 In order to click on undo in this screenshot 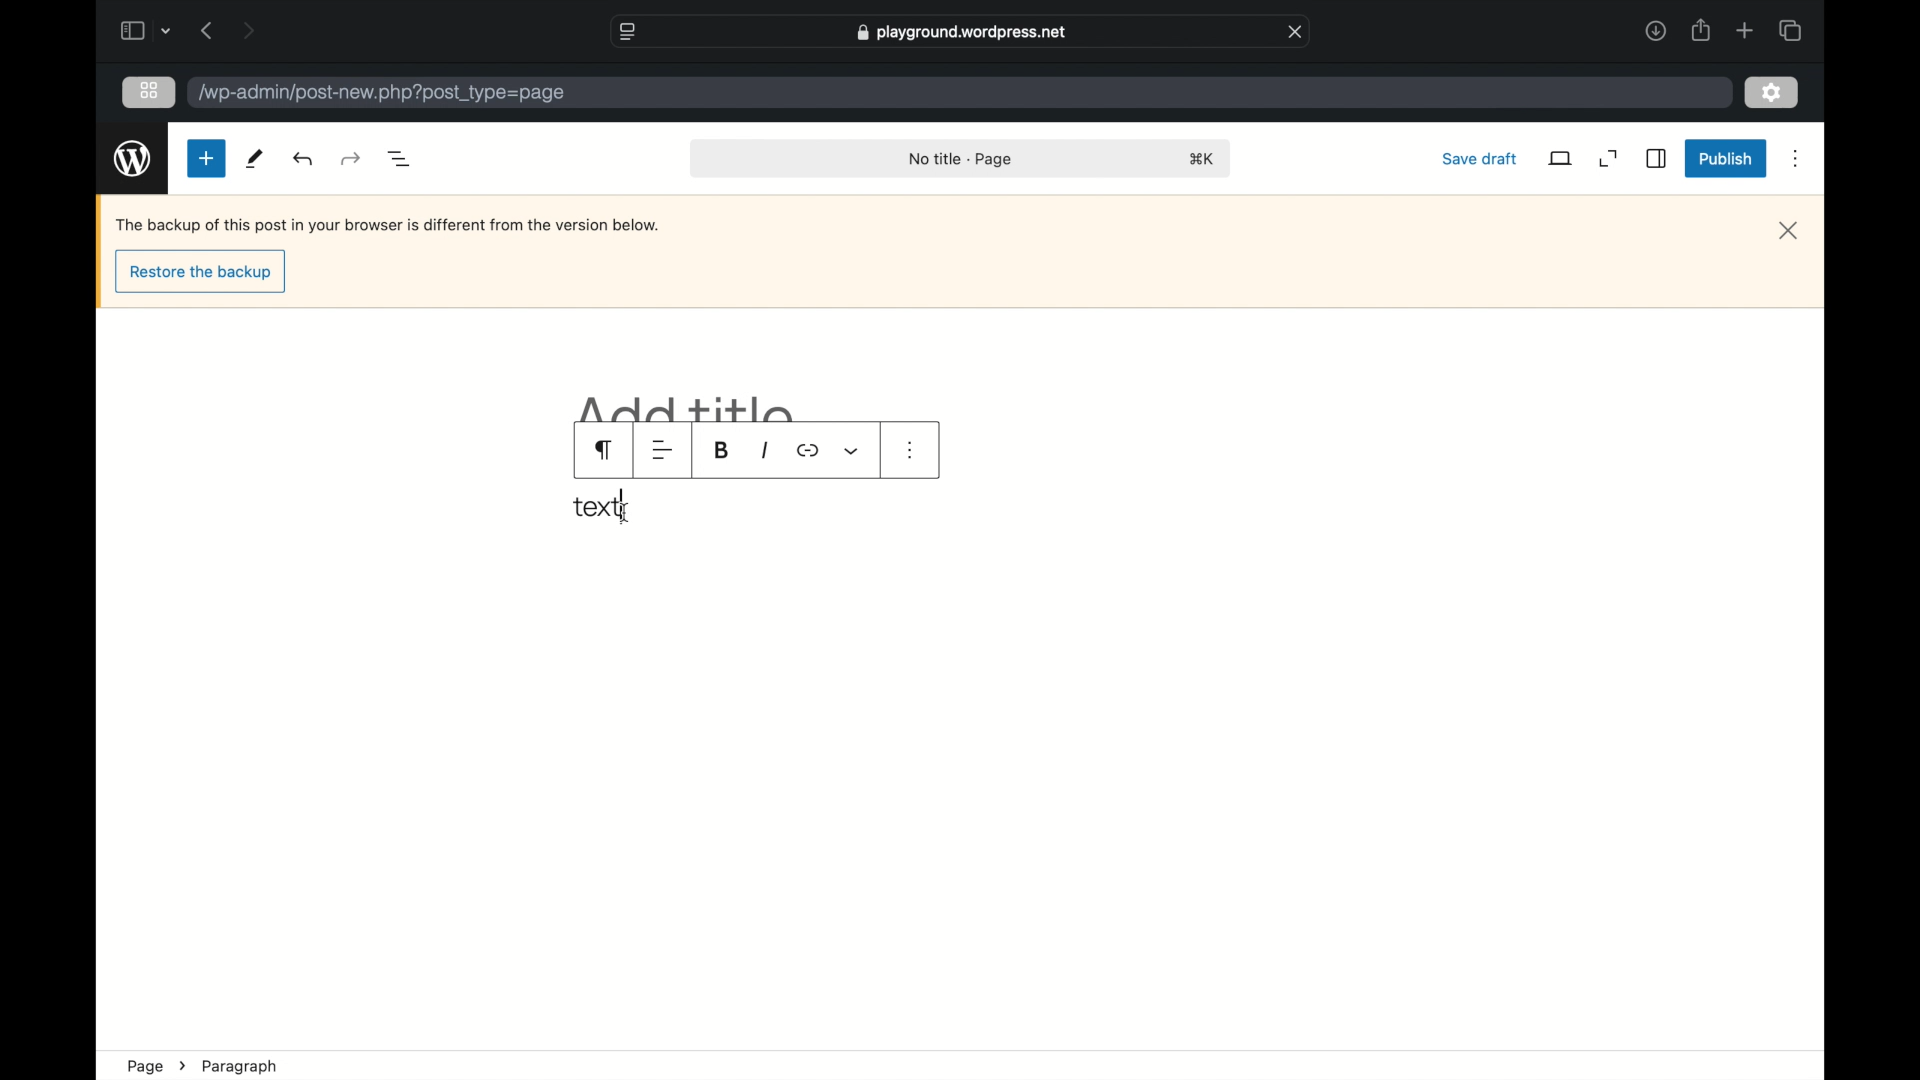, I will do `click(352, 158)`.